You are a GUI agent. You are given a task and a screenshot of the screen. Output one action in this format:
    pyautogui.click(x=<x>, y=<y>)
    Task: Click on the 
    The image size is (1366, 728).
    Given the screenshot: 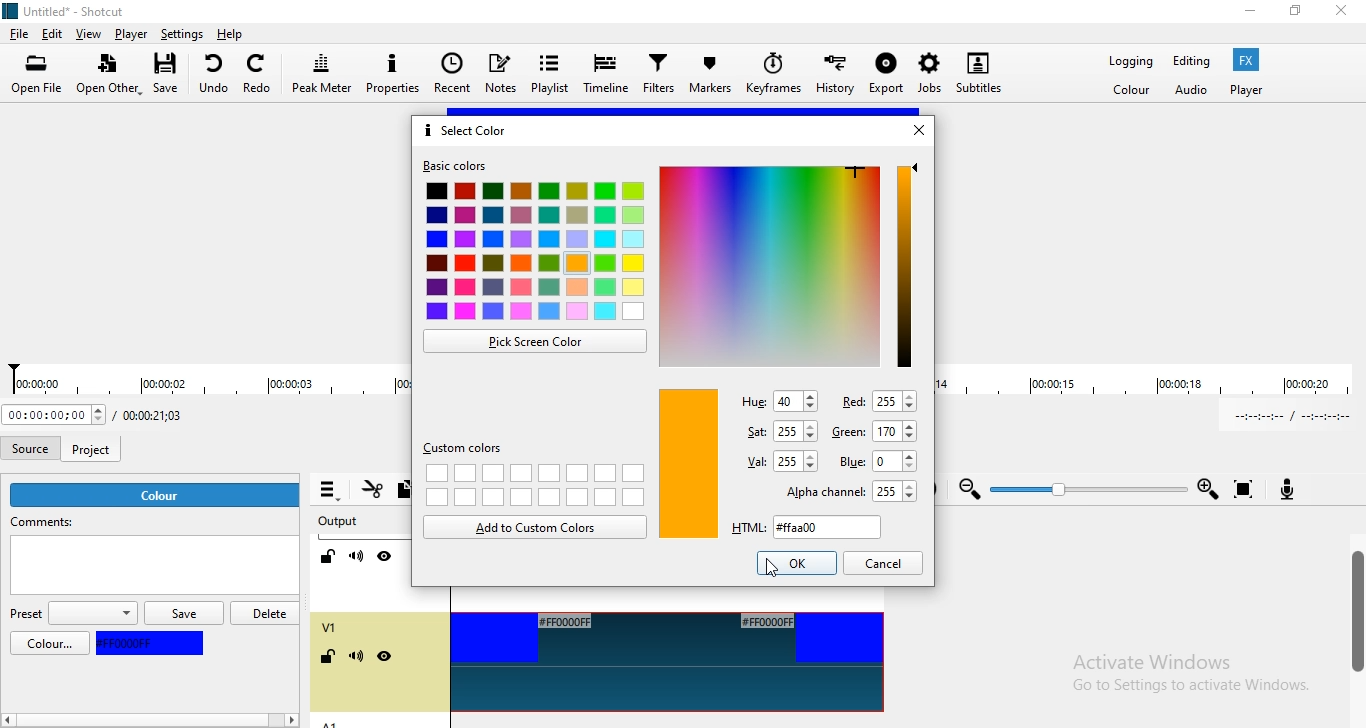 What is the action you would take?
    pyautogui.click(x=1089, y=489)
    